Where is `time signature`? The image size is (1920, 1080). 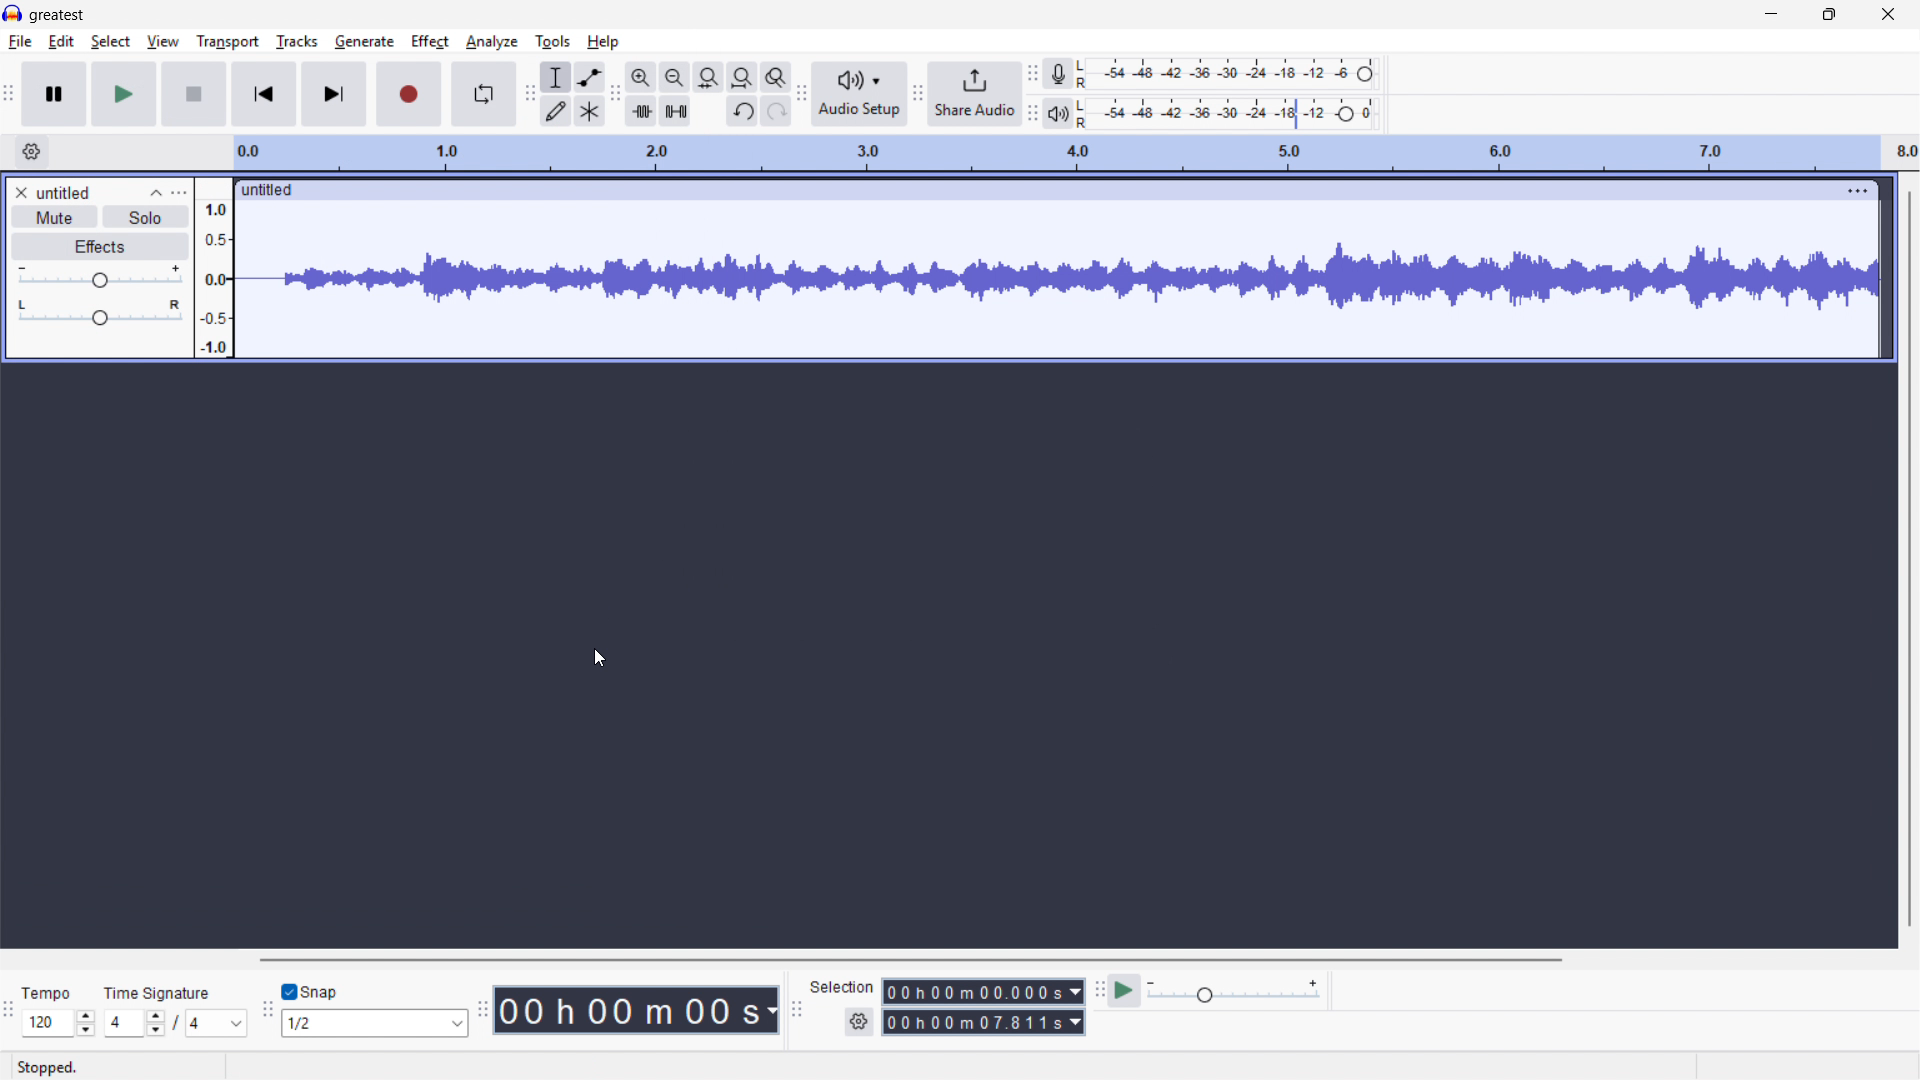
time signature is located at coordinates (158, 992).